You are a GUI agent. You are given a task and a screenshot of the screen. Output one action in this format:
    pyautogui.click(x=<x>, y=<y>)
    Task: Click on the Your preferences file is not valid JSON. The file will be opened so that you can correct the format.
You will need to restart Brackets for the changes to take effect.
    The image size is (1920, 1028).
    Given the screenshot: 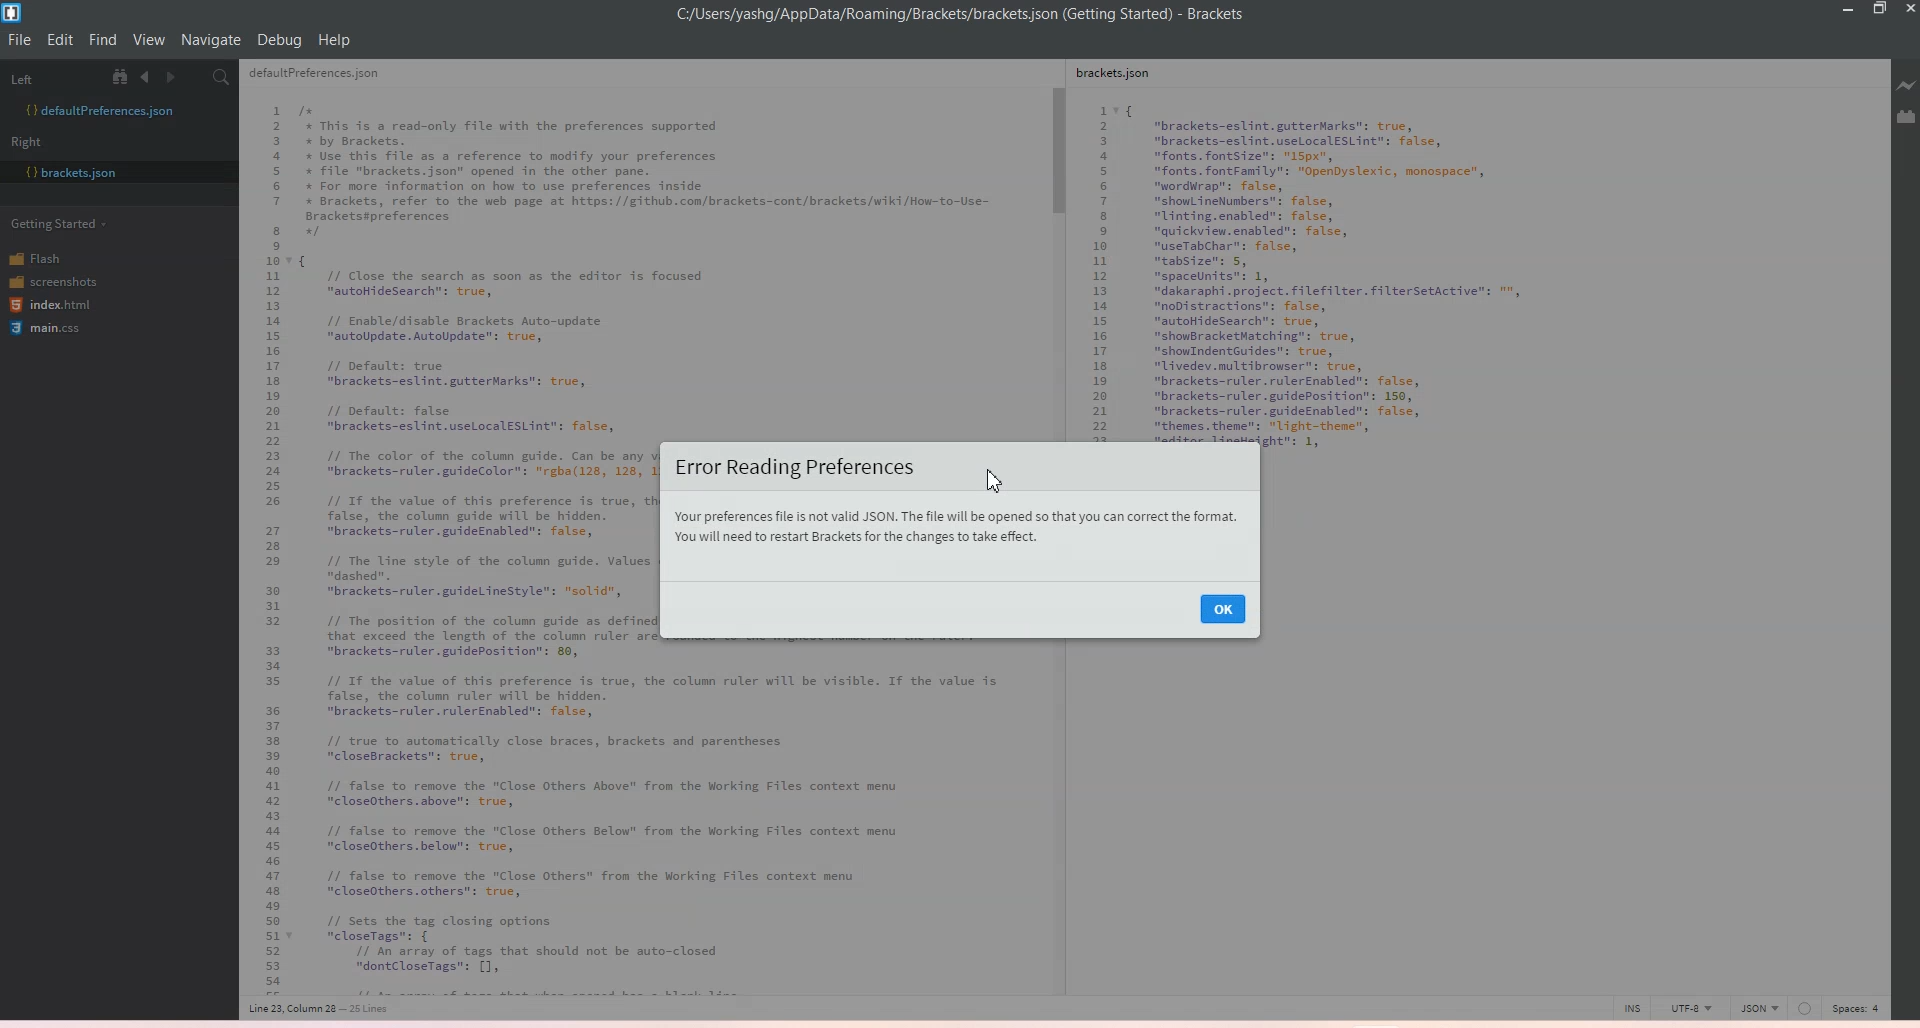 What is the action you would take?
    pyautogui.click(x=956, y=529)
    